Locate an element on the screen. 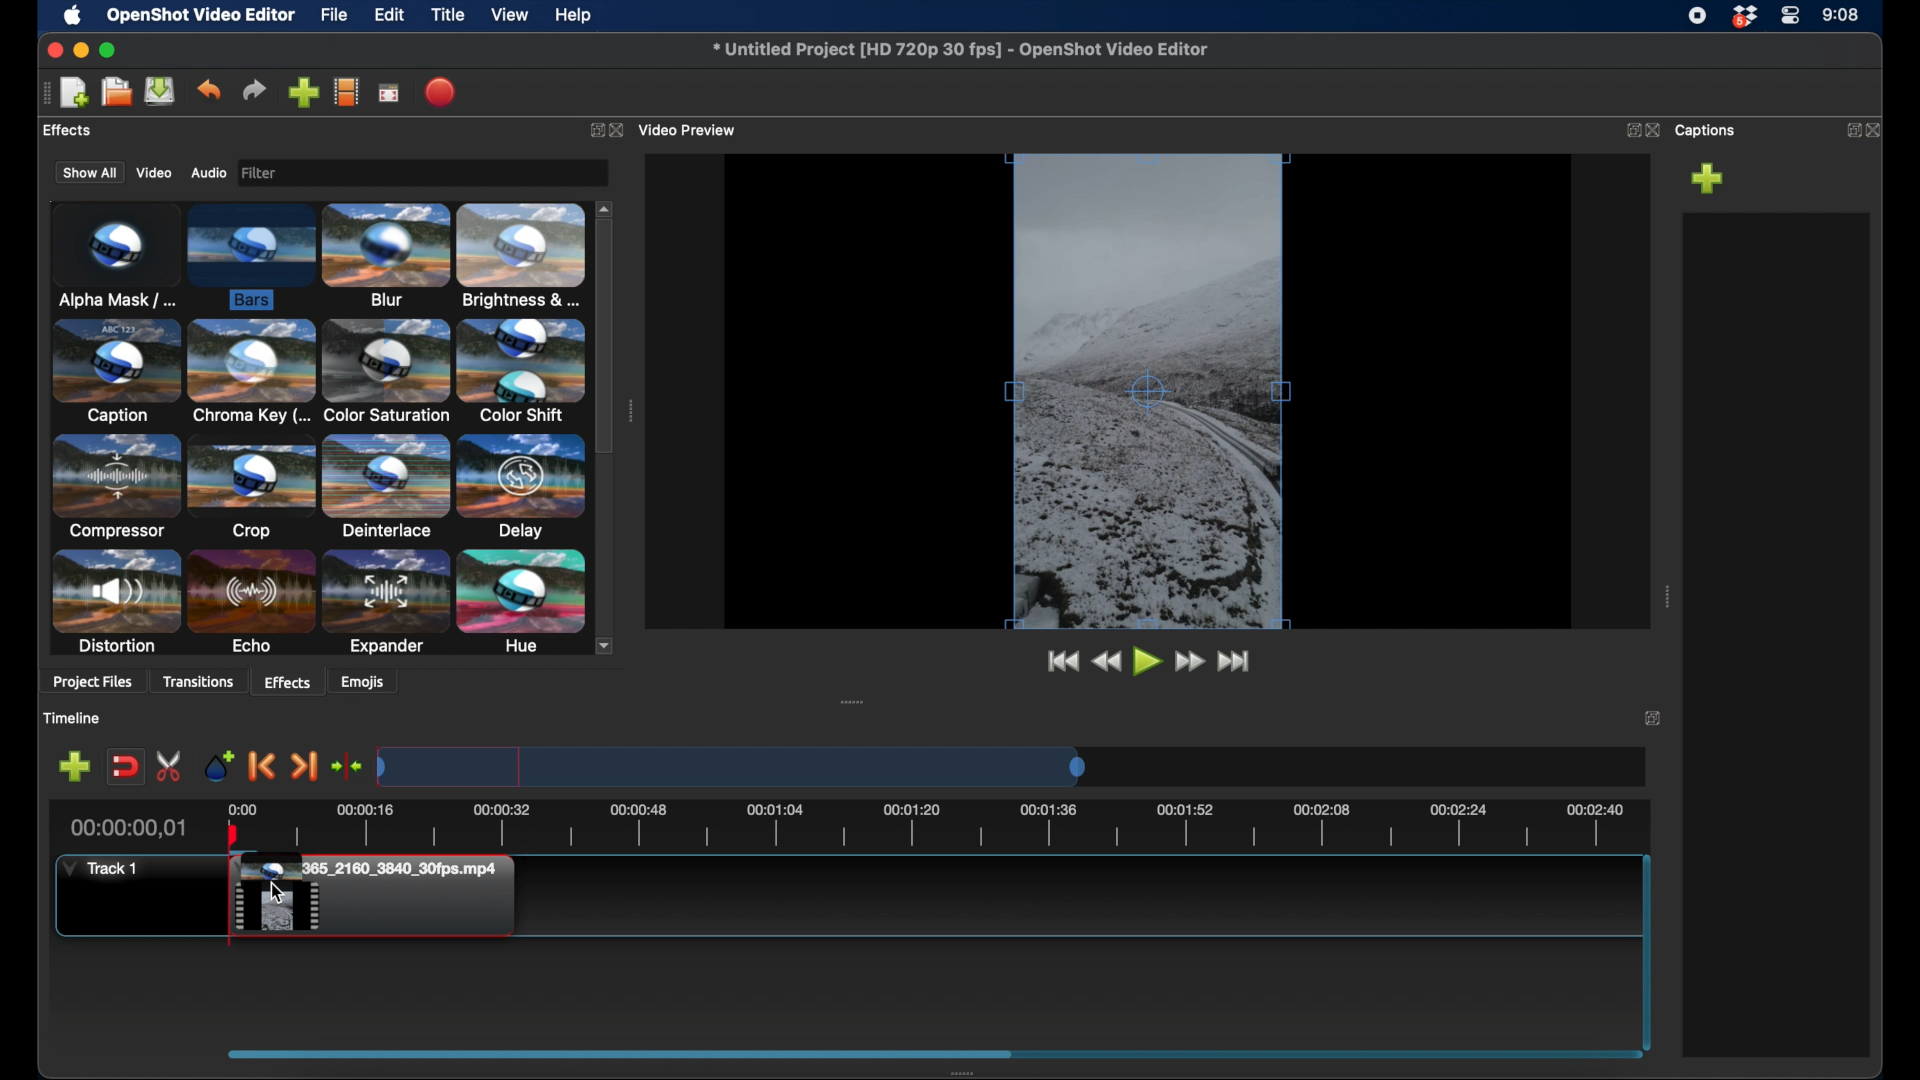  drag handle is located at coordinates (40, 93).